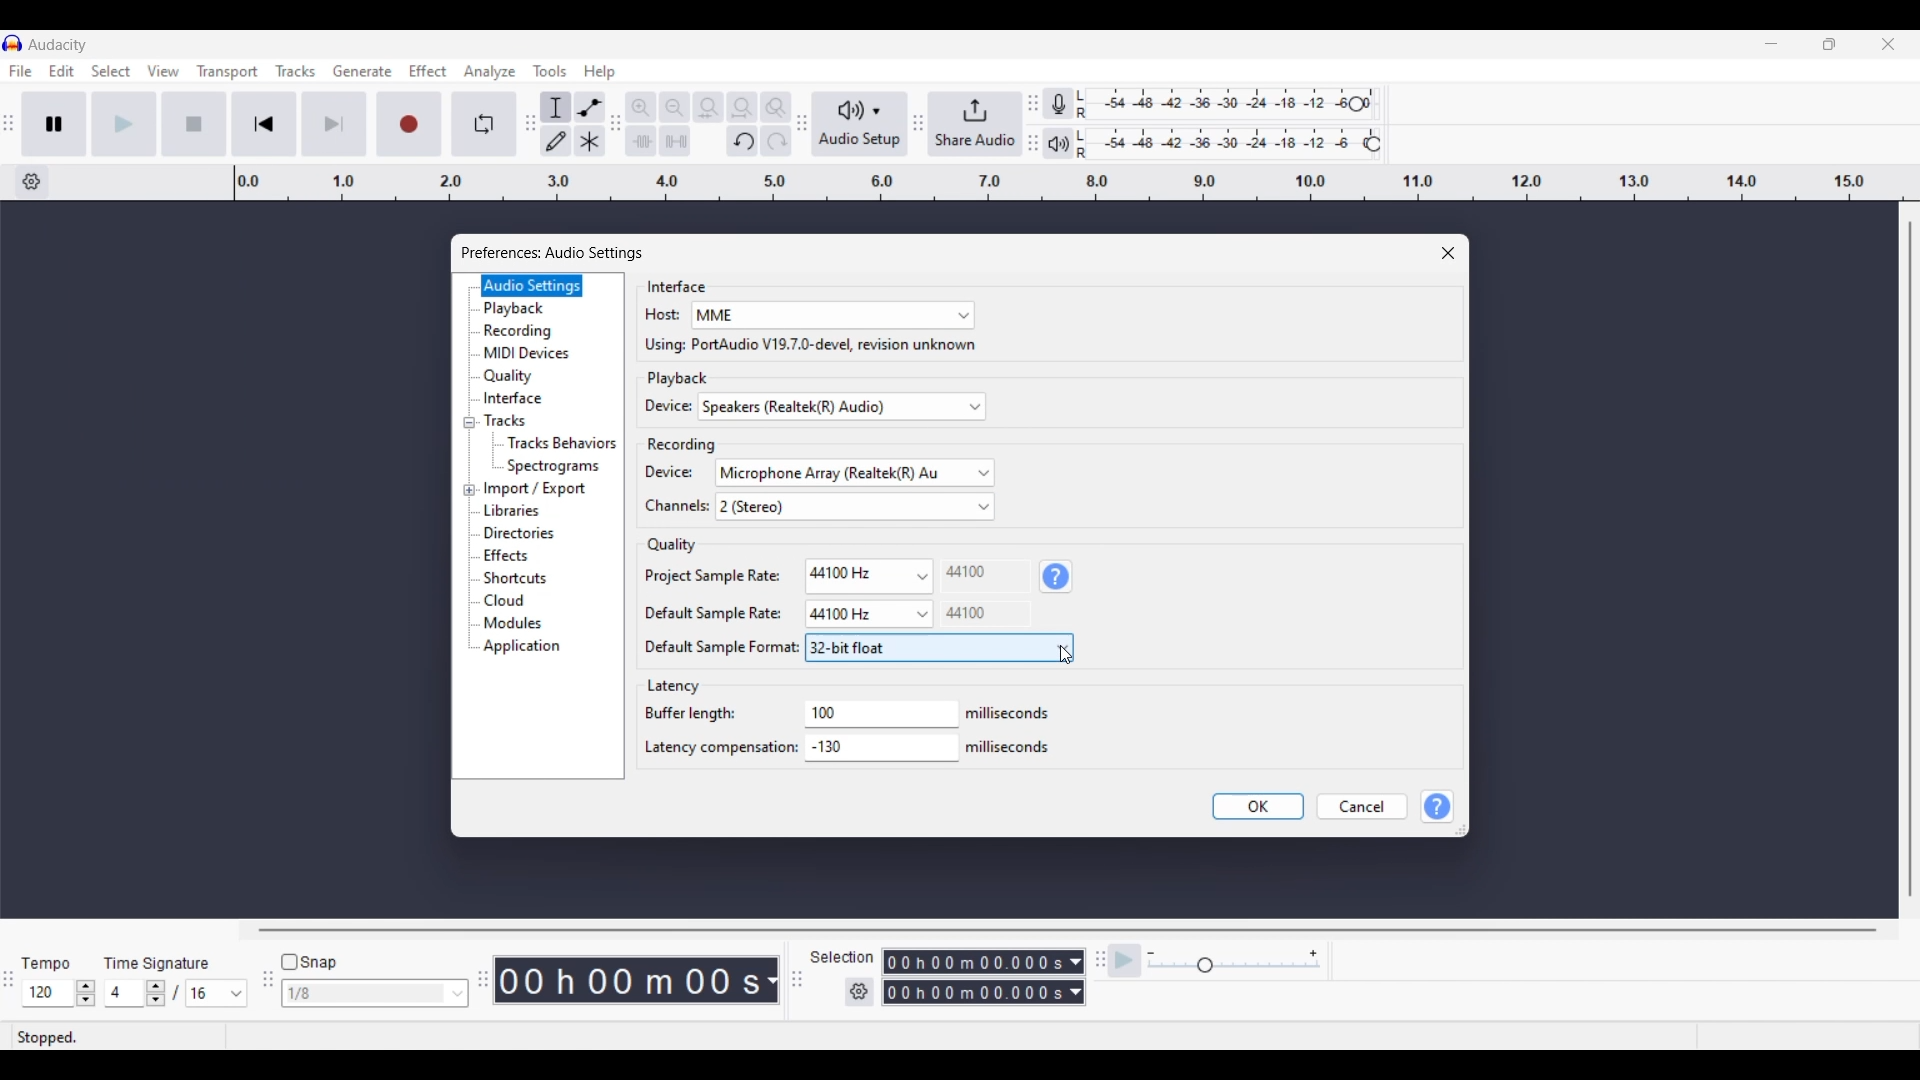 The image size is (1920, 1080). What do you see at coordinates (111, 72) in the screenshot?
I see `Select menu` at bounding box center [111, 72].